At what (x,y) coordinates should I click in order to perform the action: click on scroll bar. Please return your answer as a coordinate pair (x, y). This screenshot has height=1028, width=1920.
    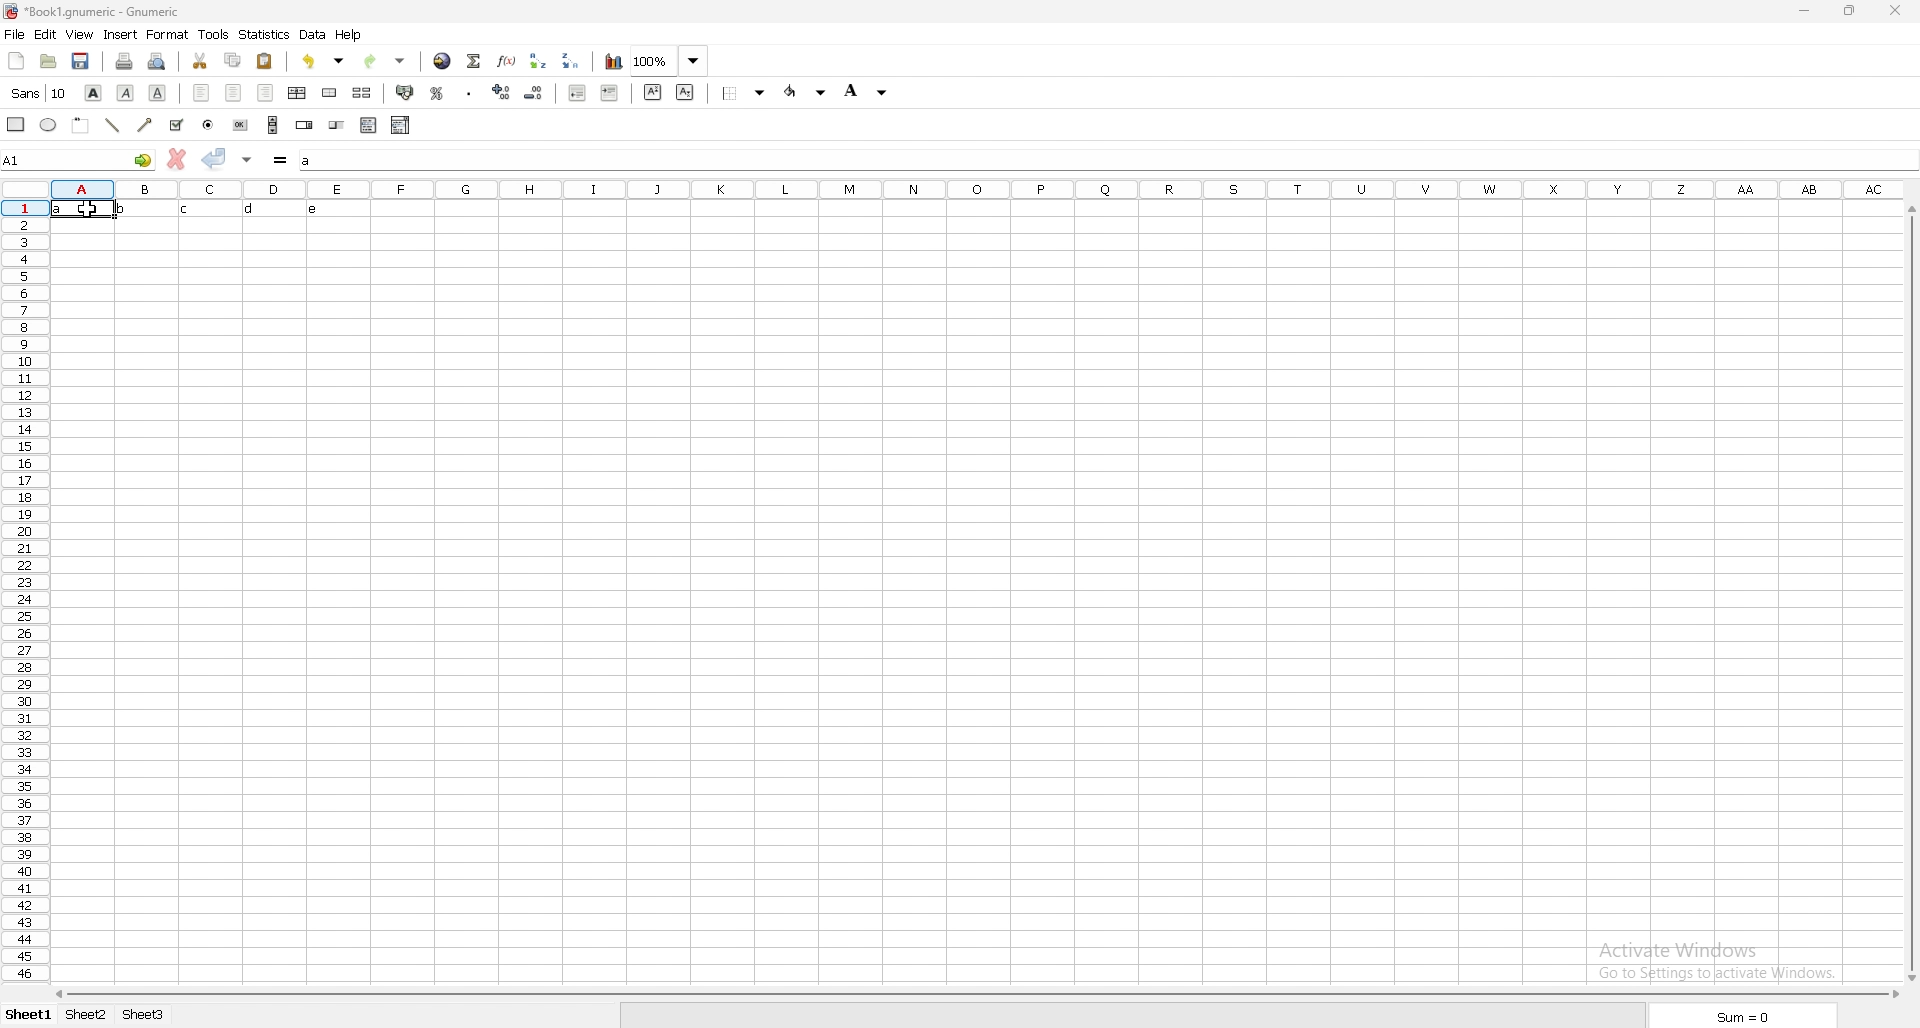
    Looking at the image, I should click on (273, 125).